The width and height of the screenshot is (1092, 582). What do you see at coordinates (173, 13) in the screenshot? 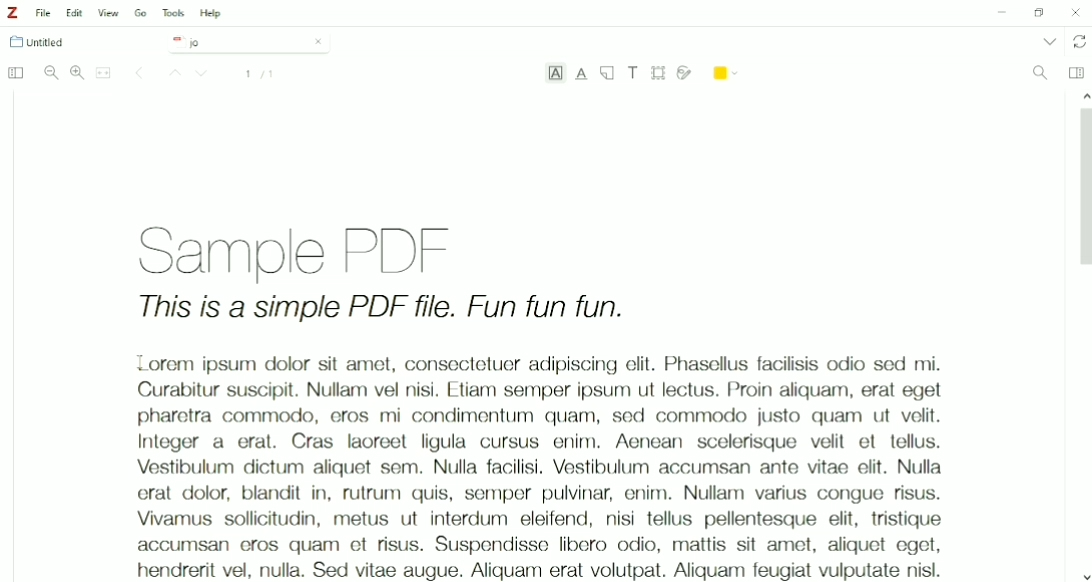
I see `Tools` at bounding box center [173, 13].